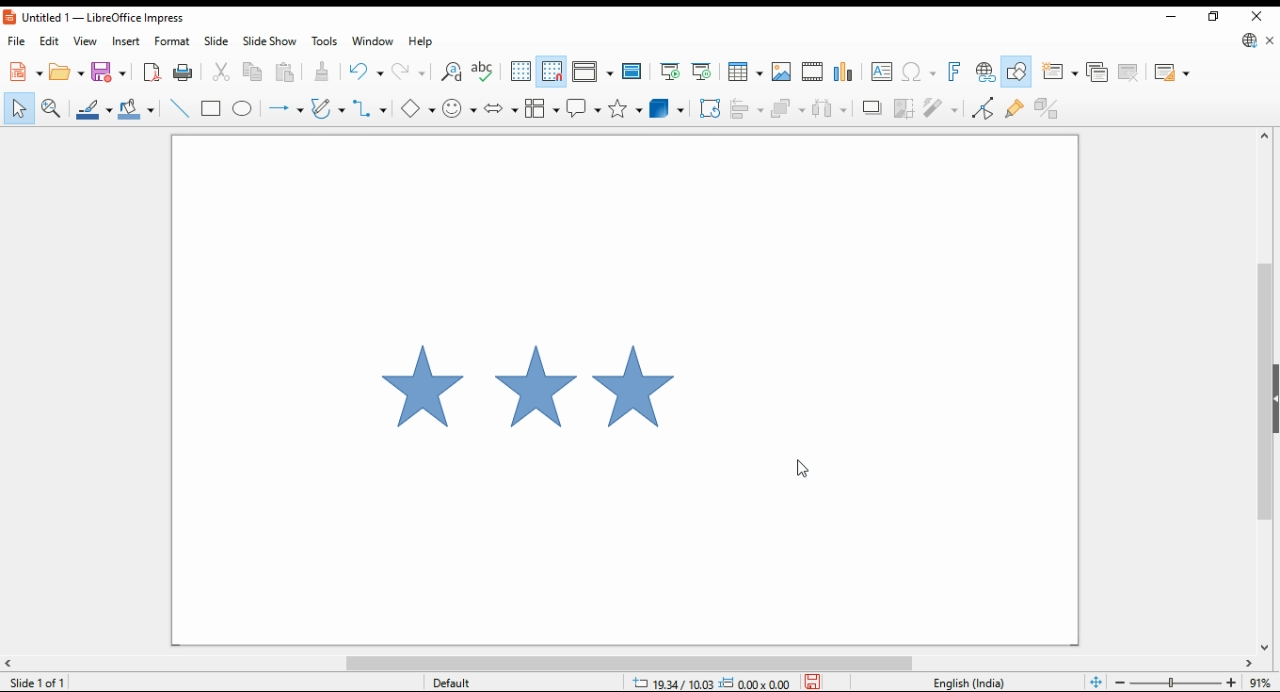 This screenshot has height=692, width=1280. Describe the element at coordinates (1259, 14) in the screenshot. I see `close window` at that location.